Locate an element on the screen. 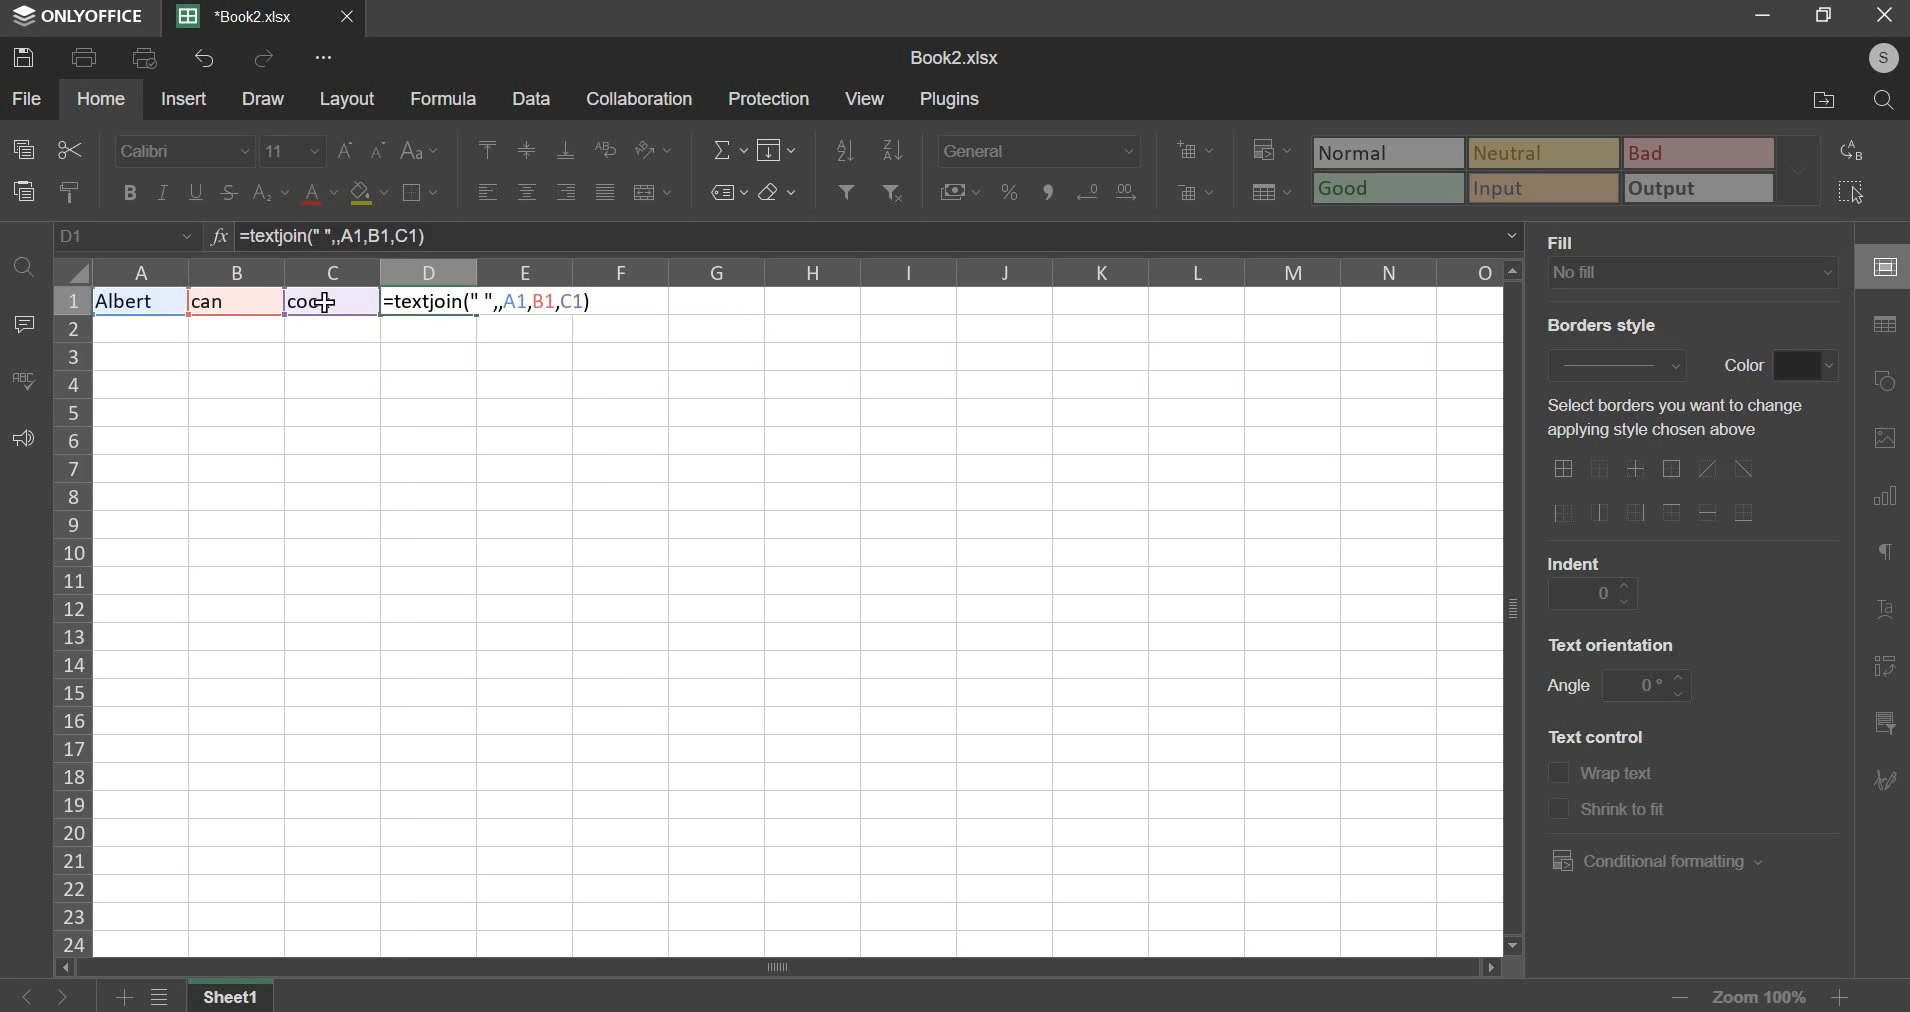 The height and width of the screenshot is (1012, 1910). scroll bar is located at coordinates (774, 968).